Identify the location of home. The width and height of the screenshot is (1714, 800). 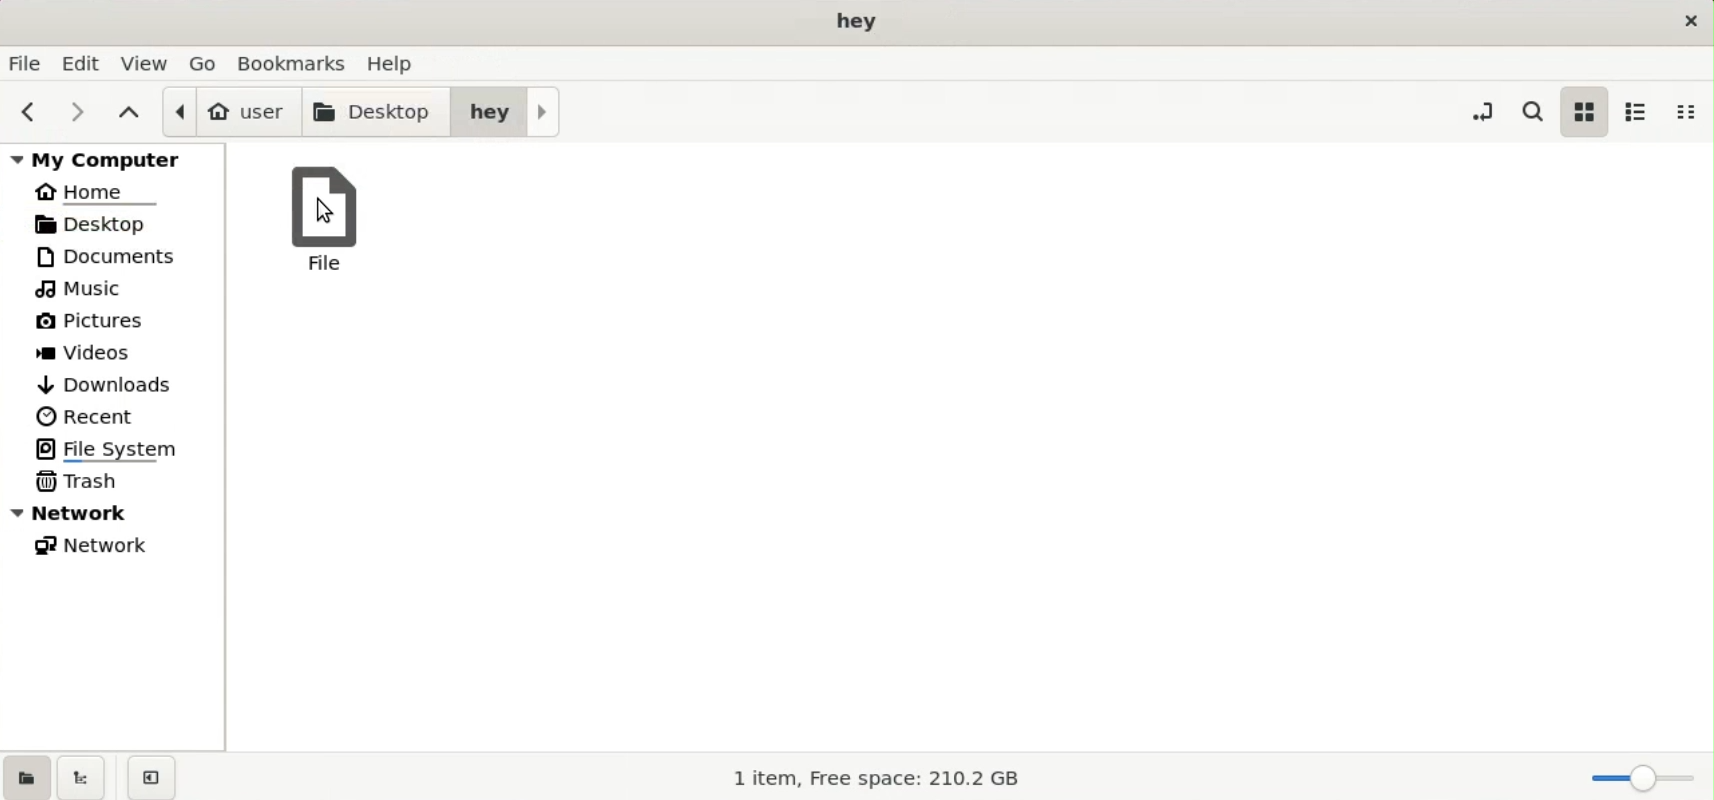
(100, 190).